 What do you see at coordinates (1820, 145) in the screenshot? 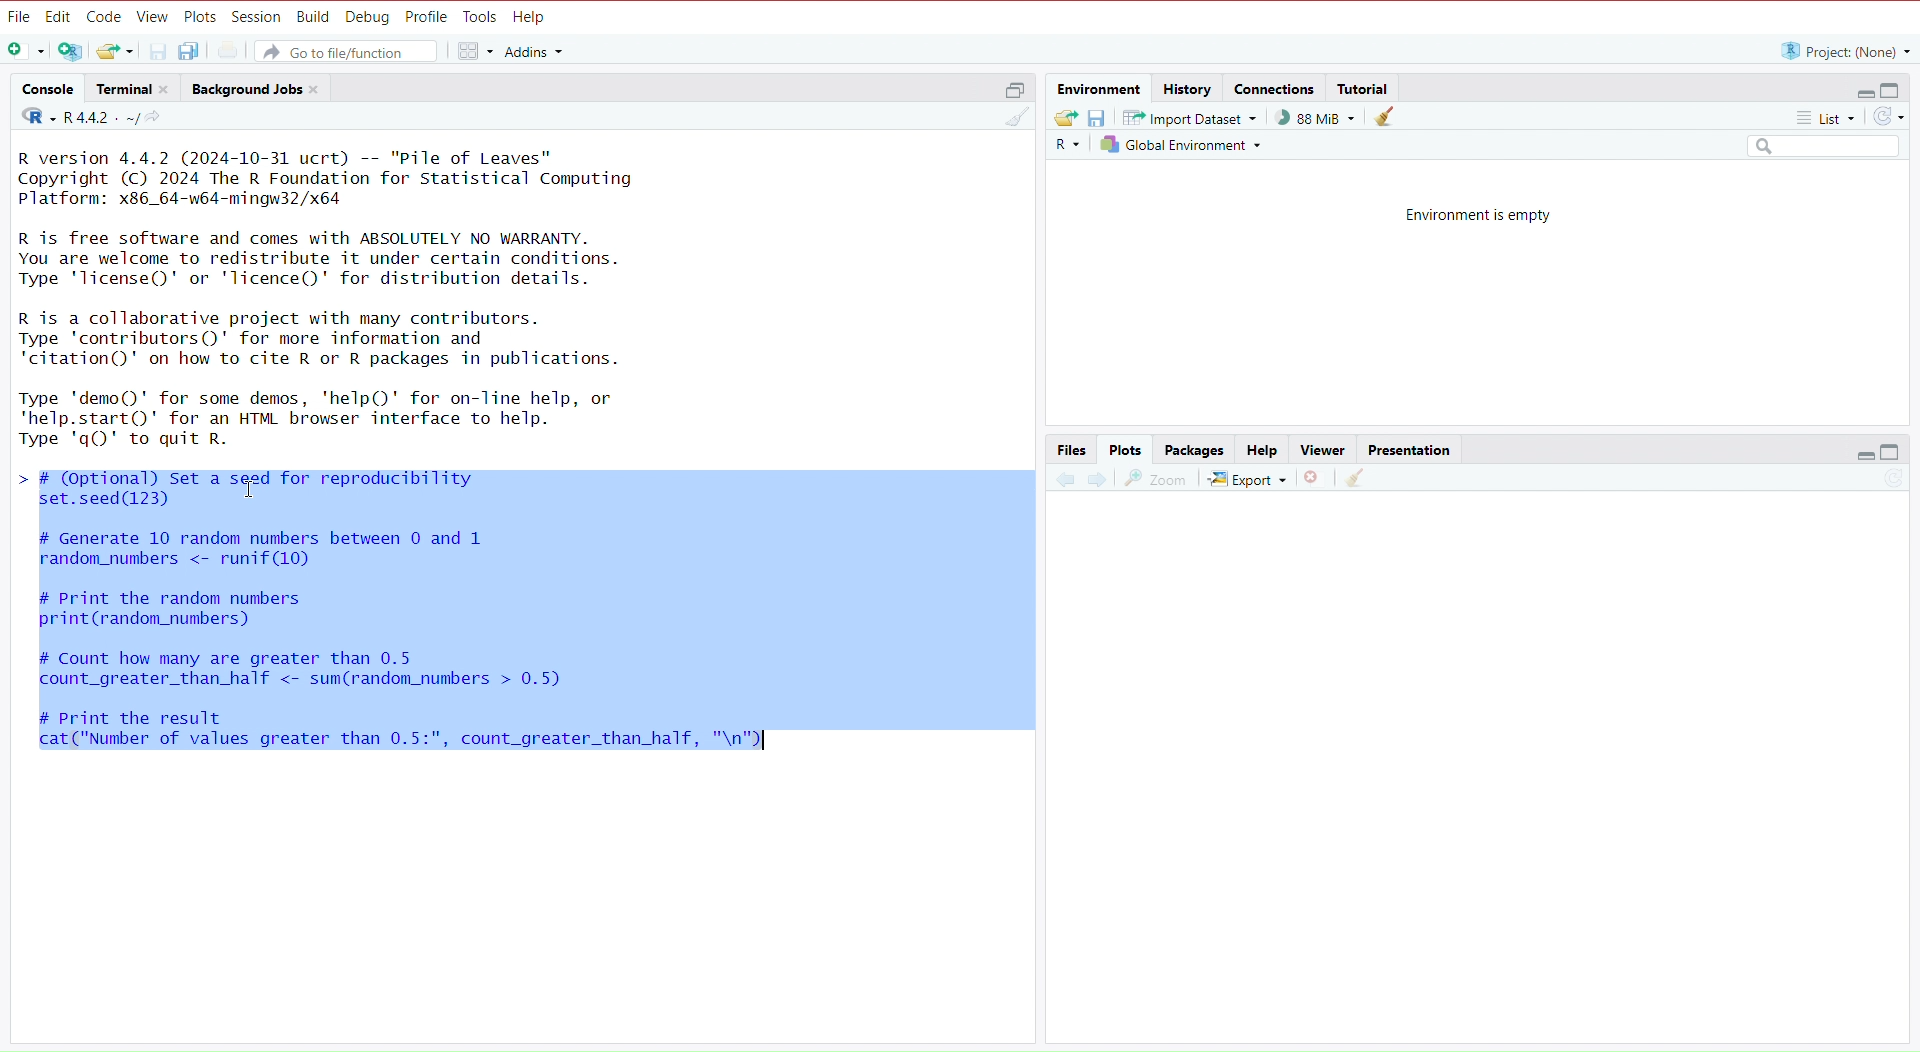
I see `Search` at bounding box center [1820, 145].